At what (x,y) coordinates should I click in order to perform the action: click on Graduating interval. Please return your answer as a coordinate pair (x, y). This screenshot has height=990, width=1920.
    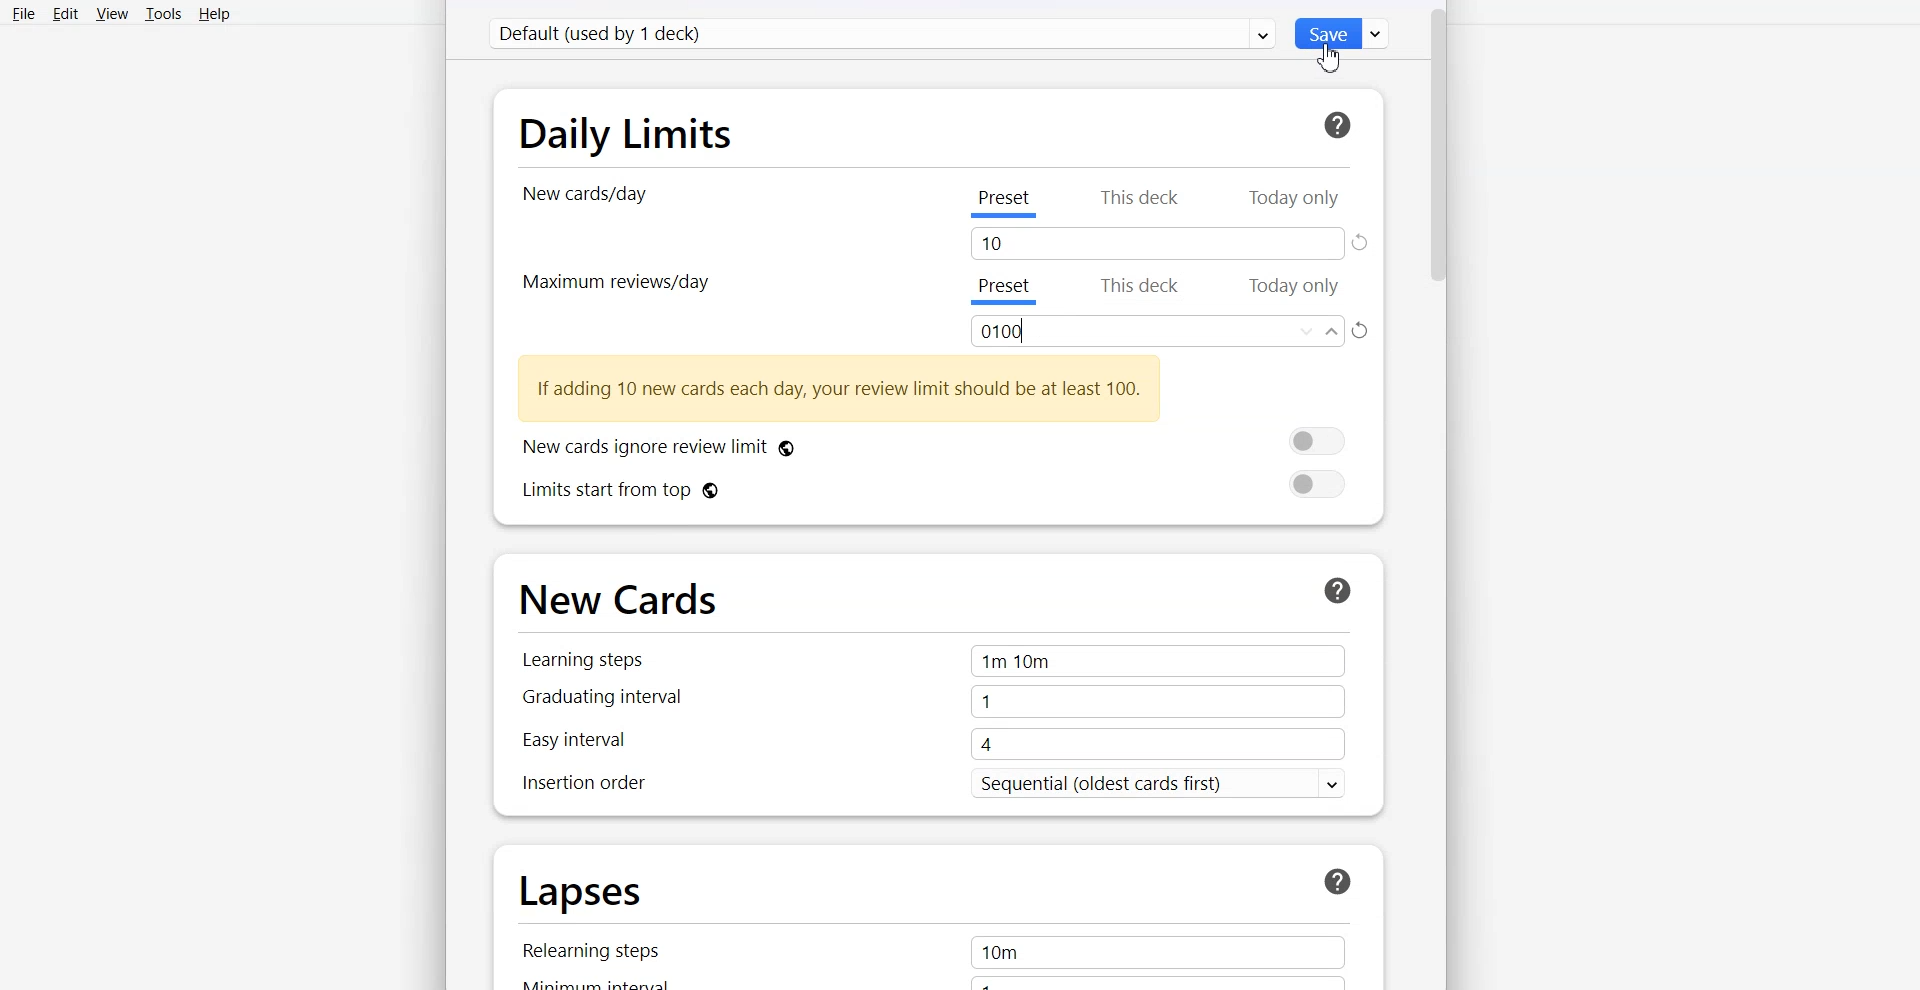
    Looking at the image, I should click on (931, 705).